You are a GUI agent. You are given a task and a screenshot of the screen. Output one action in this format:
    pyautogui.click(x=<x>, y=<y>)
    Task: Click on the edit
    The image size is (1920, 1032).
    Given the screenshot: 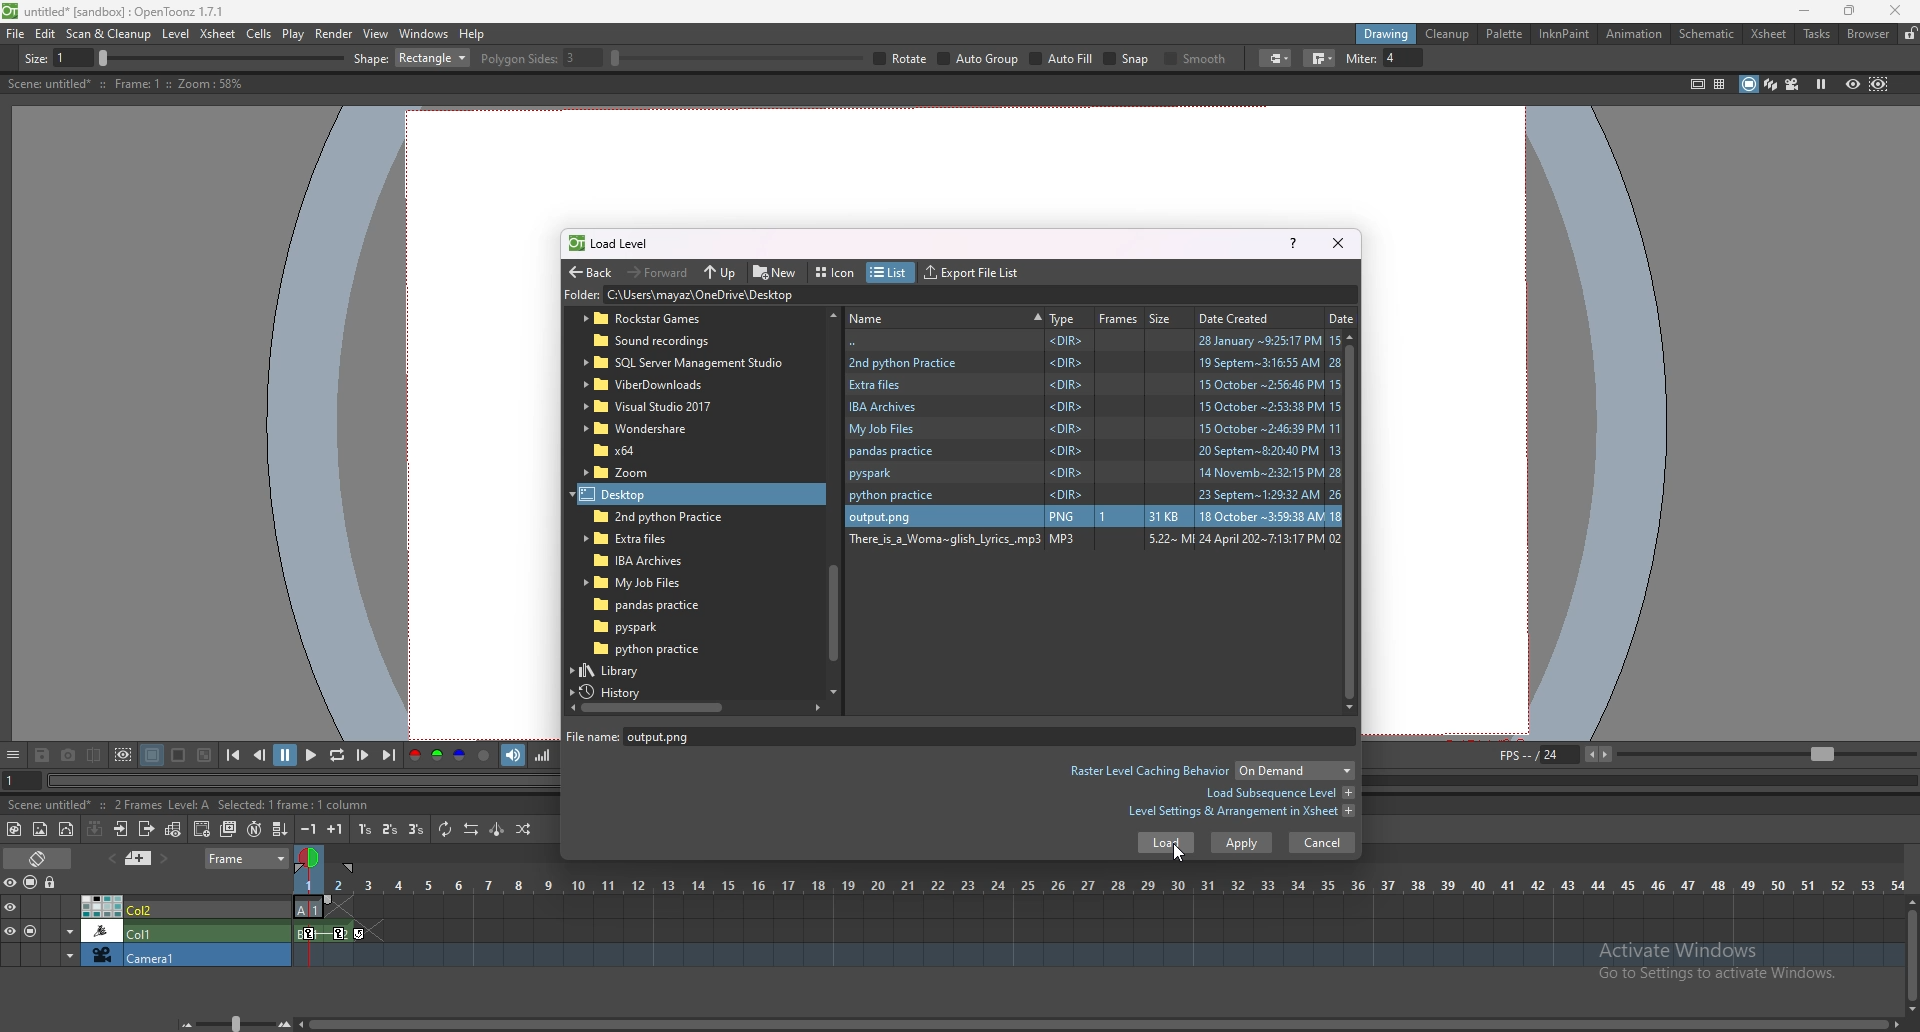 What is the action you would take?
    pyautogui.click(x=46, y=33)
    